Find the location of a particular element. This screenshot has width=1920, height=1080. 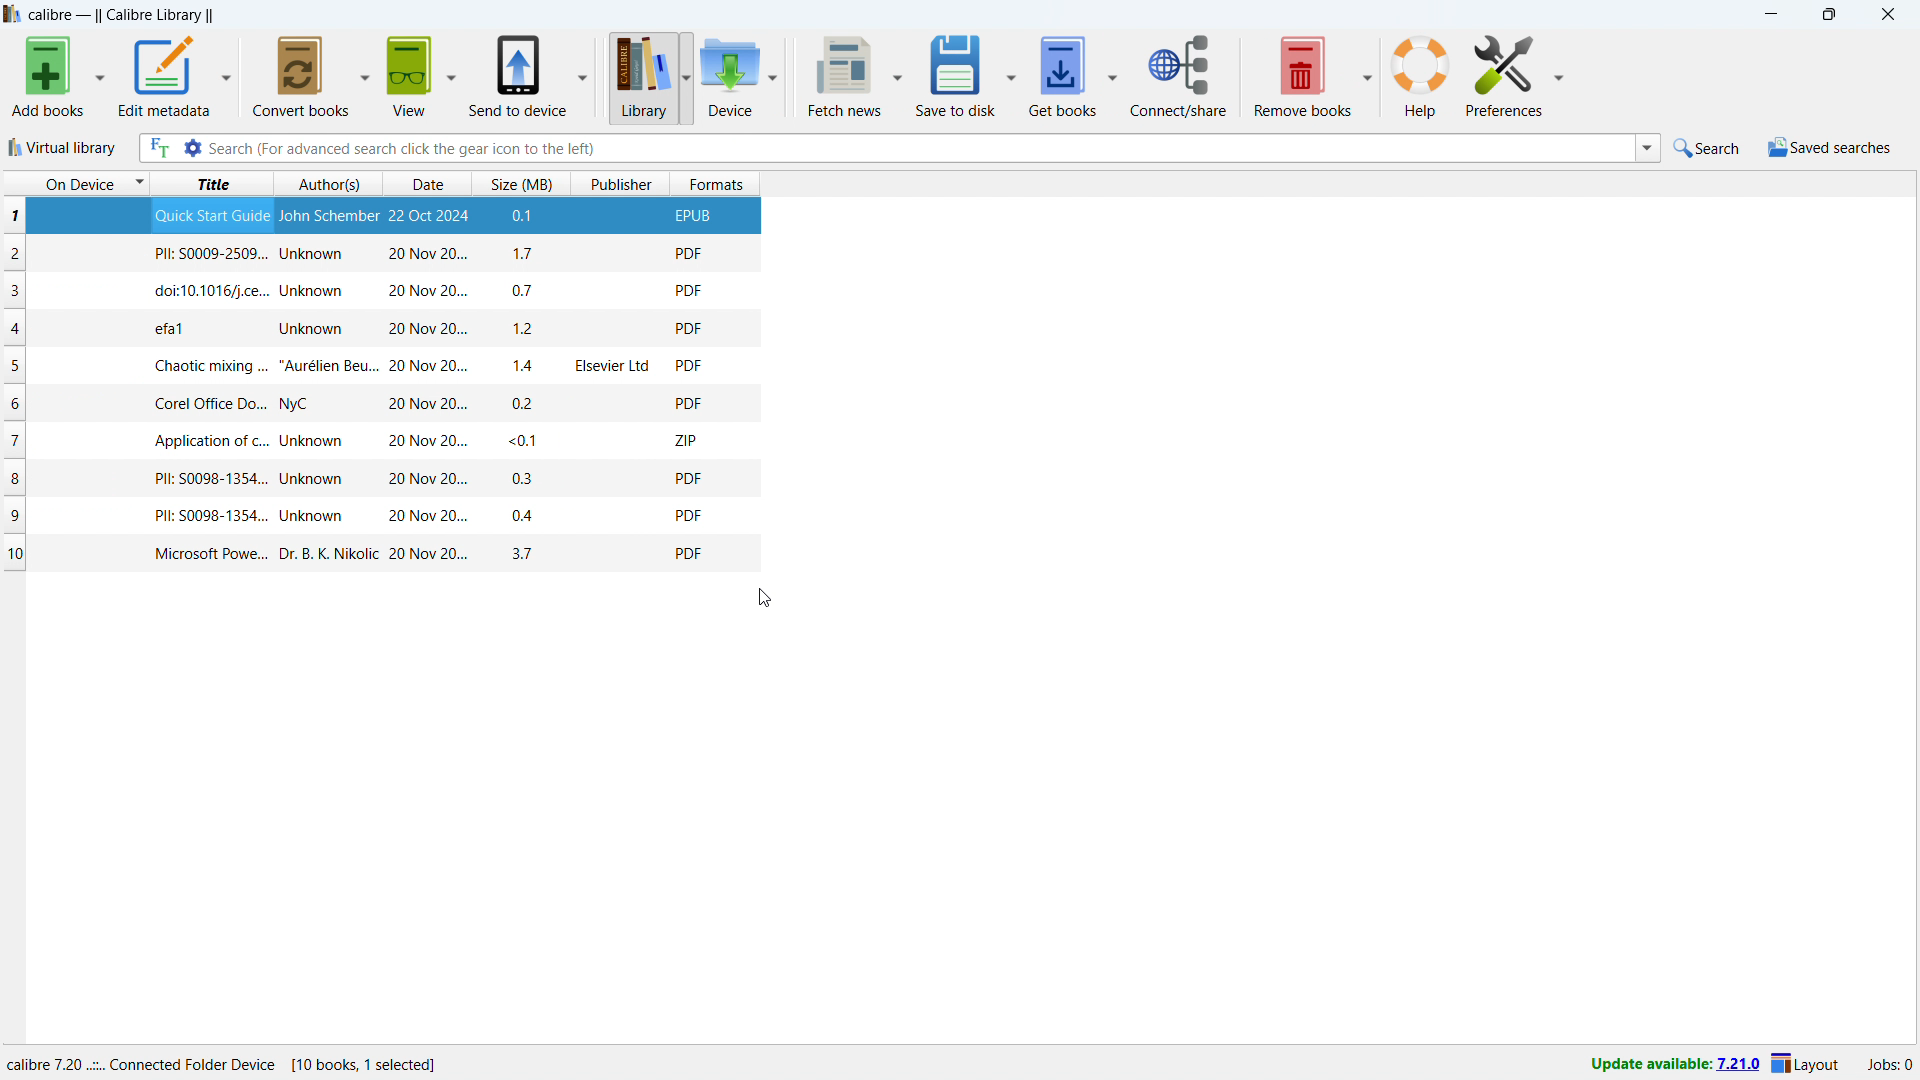

sort by authors is located at coordinates (333, 185).